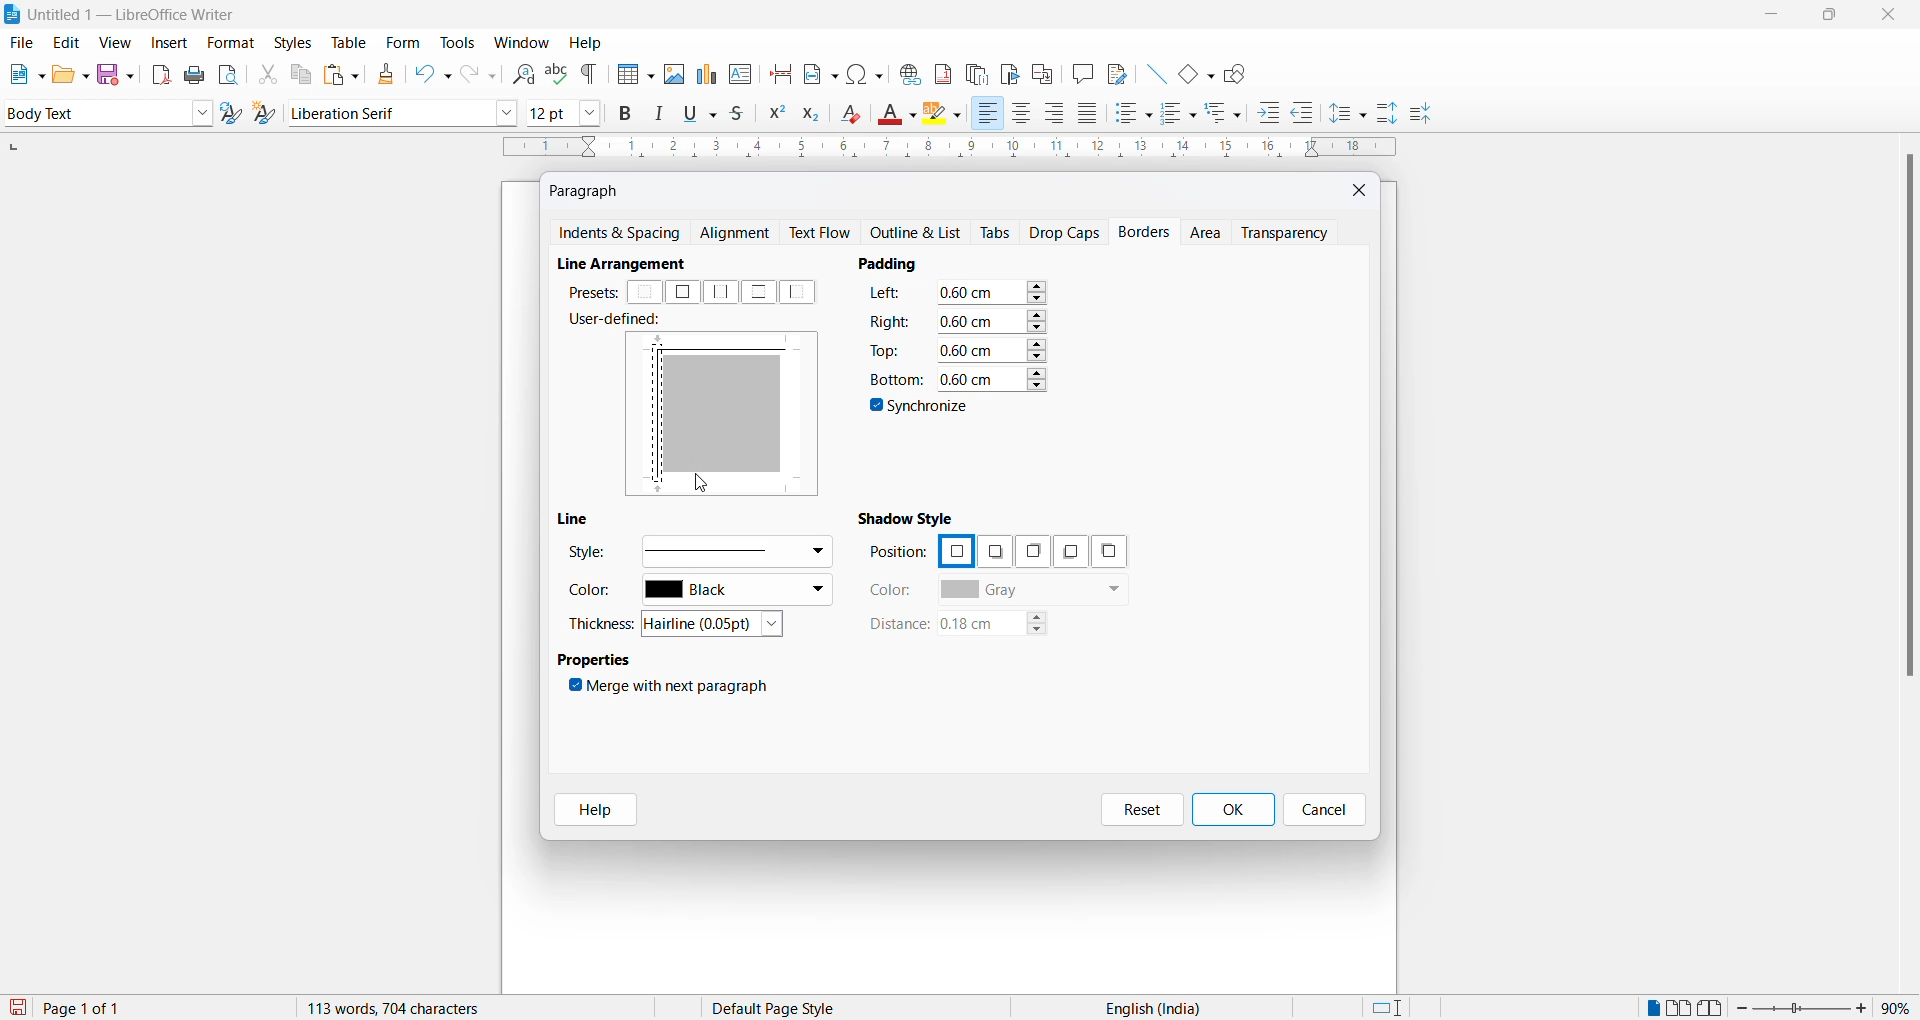  I want to click on single page view, so click(1651, 1008).